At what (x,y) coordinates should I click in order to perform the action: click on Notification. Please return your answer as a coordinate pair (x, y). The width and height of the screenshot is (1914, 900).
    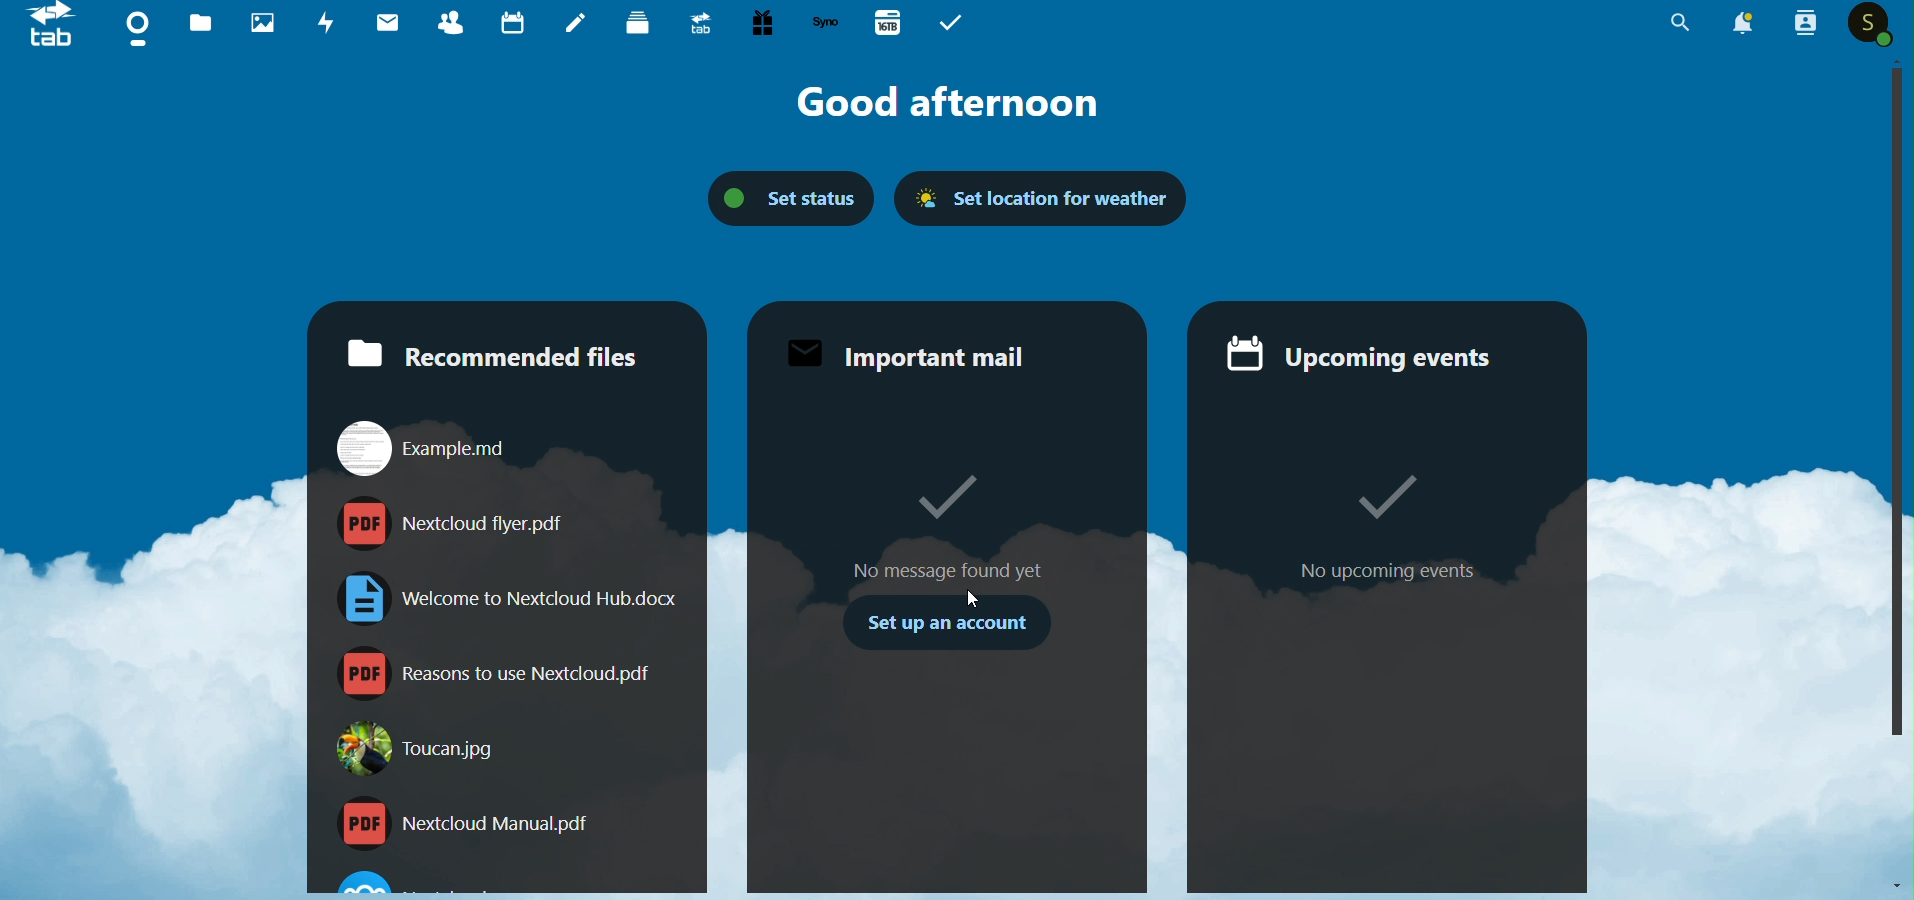
    Looking at the image, I should click on (1745, 23).